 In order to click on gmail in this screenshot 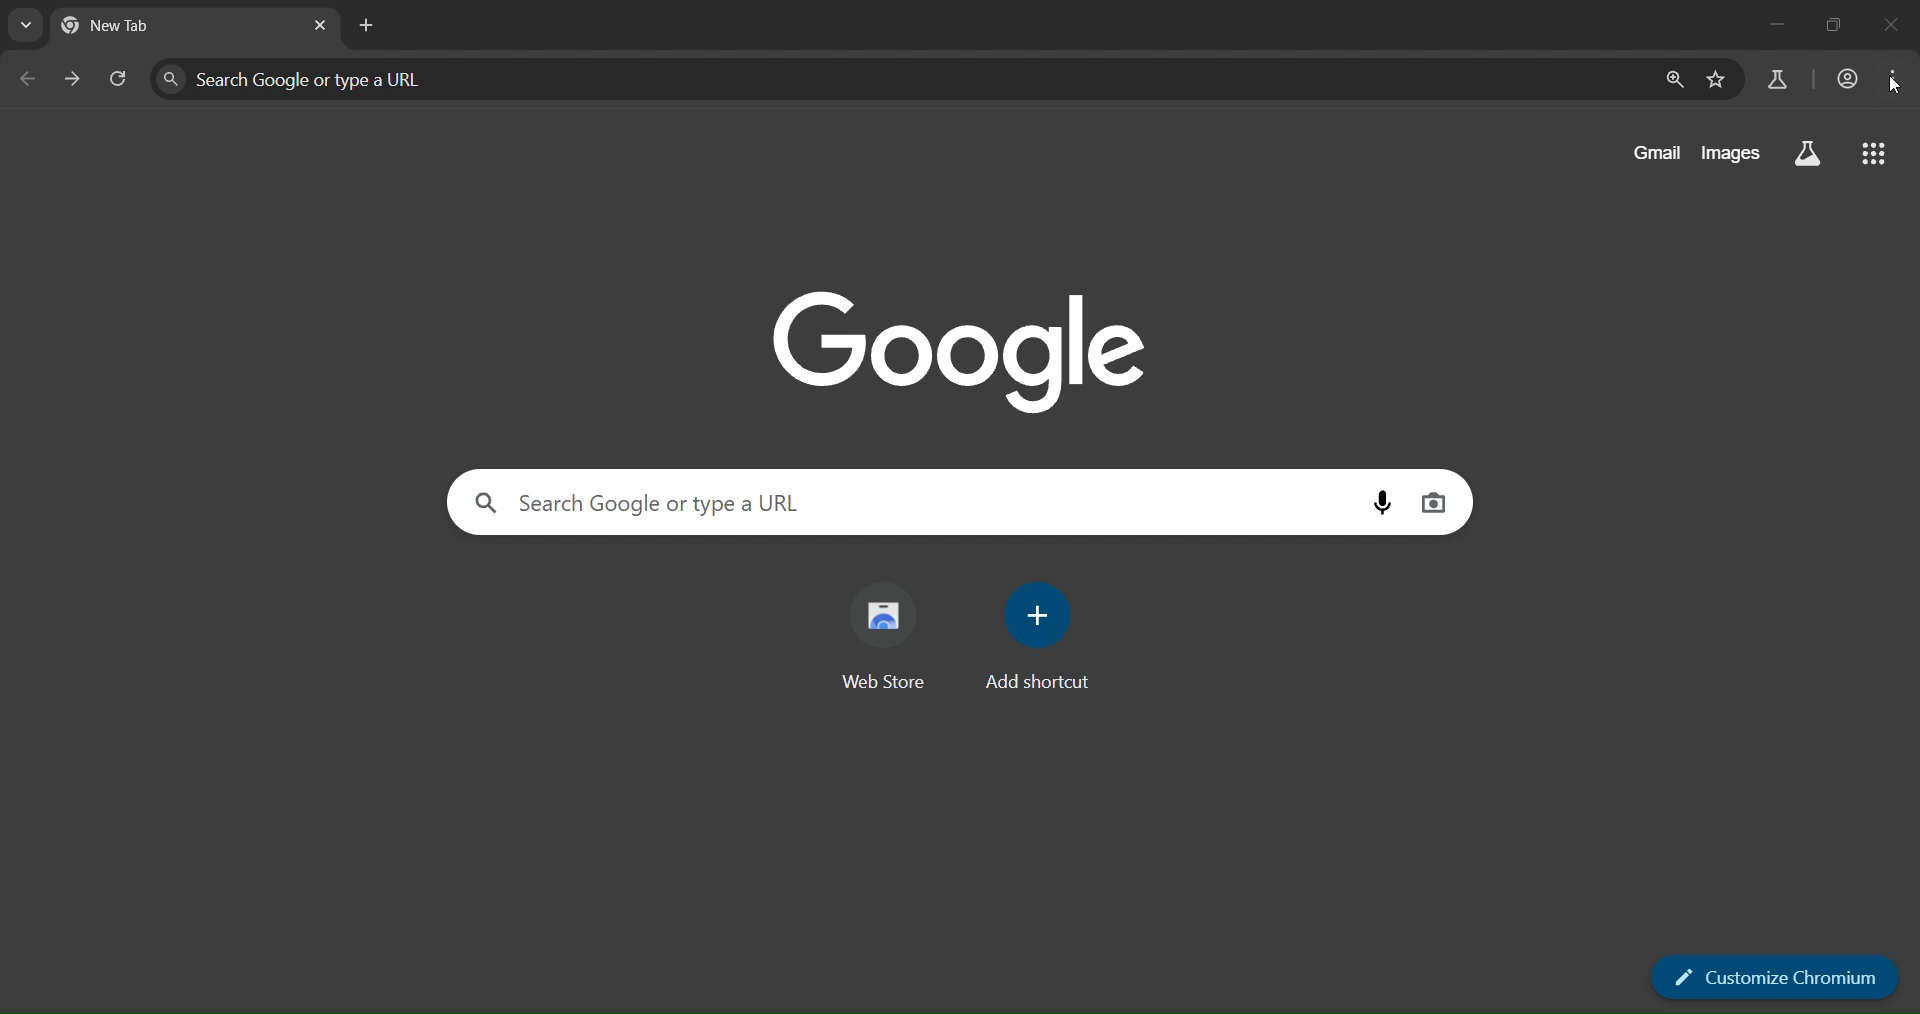, I will do `click(1660, 155)`.